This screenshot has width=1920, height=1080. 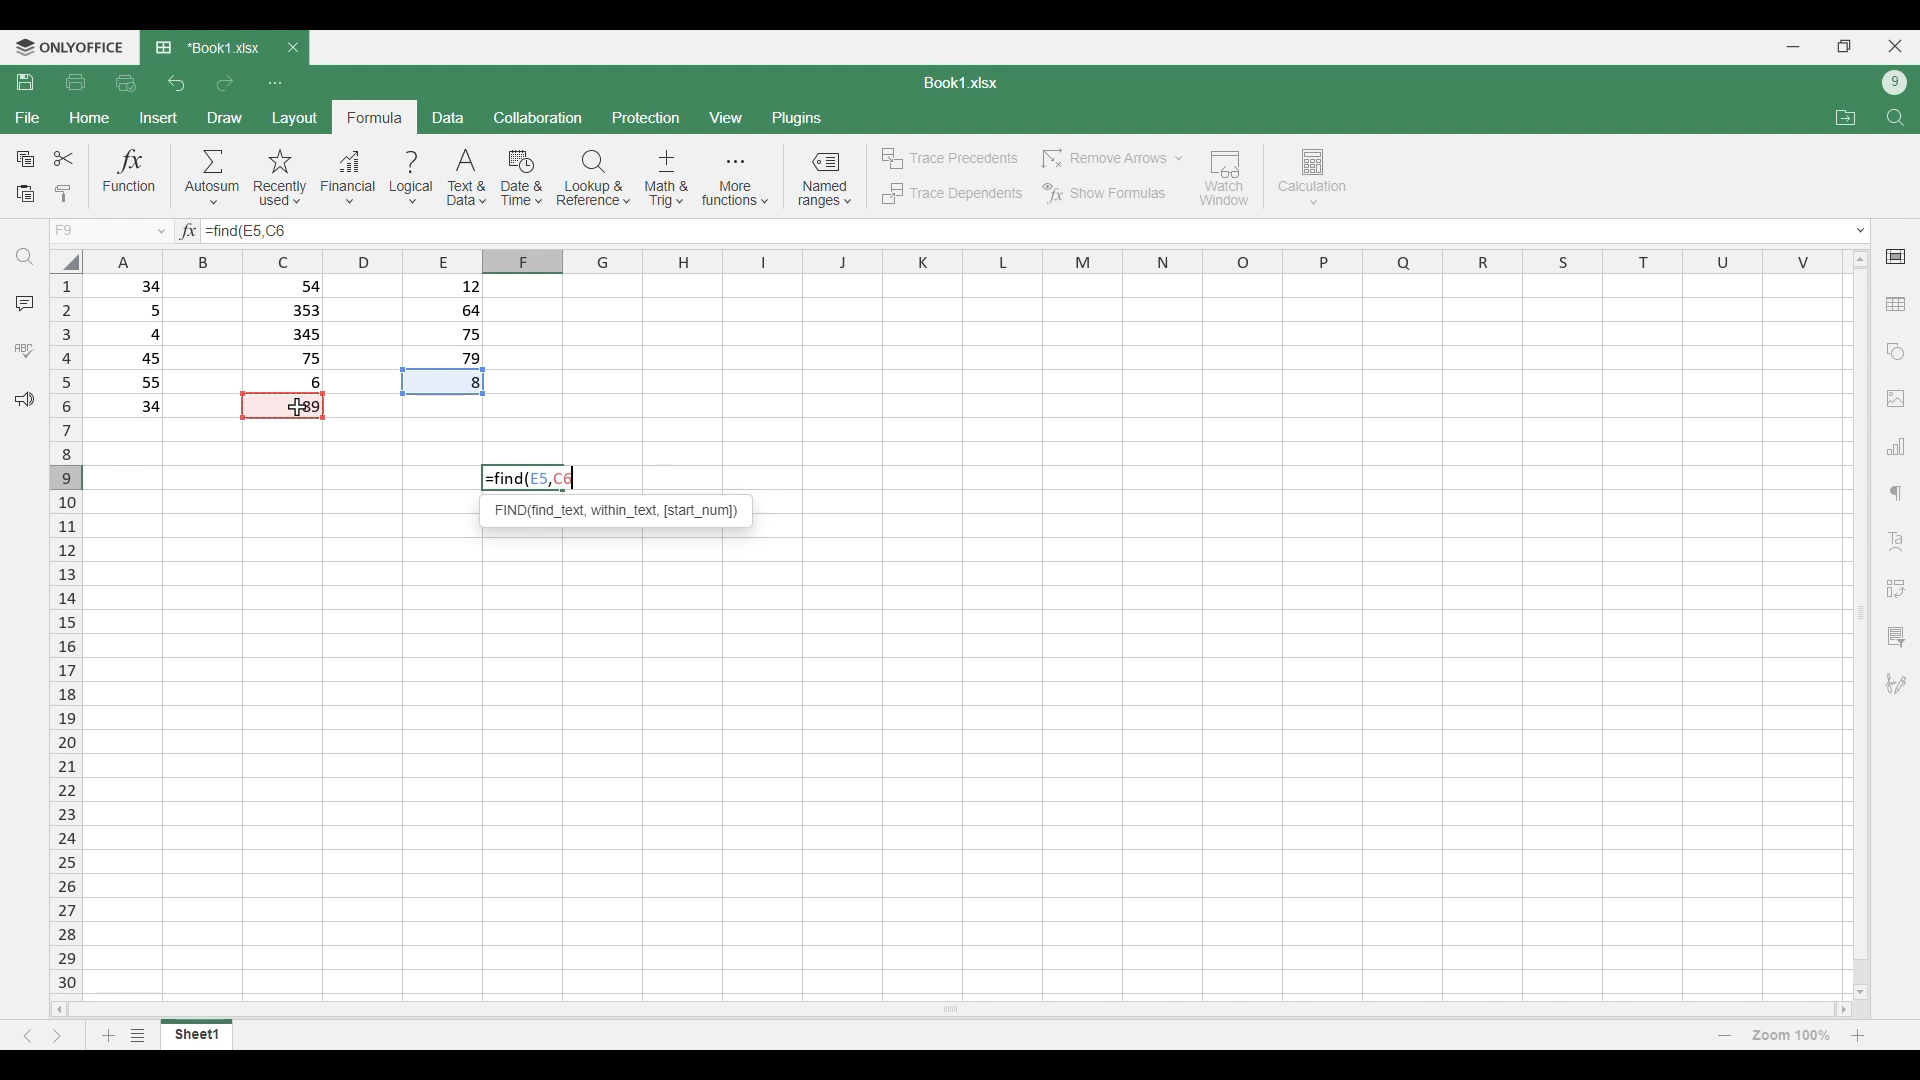 What do you see at coordinates (412, 178) in the screenshot?
I see `Logical` at bounding box center [412, 178].